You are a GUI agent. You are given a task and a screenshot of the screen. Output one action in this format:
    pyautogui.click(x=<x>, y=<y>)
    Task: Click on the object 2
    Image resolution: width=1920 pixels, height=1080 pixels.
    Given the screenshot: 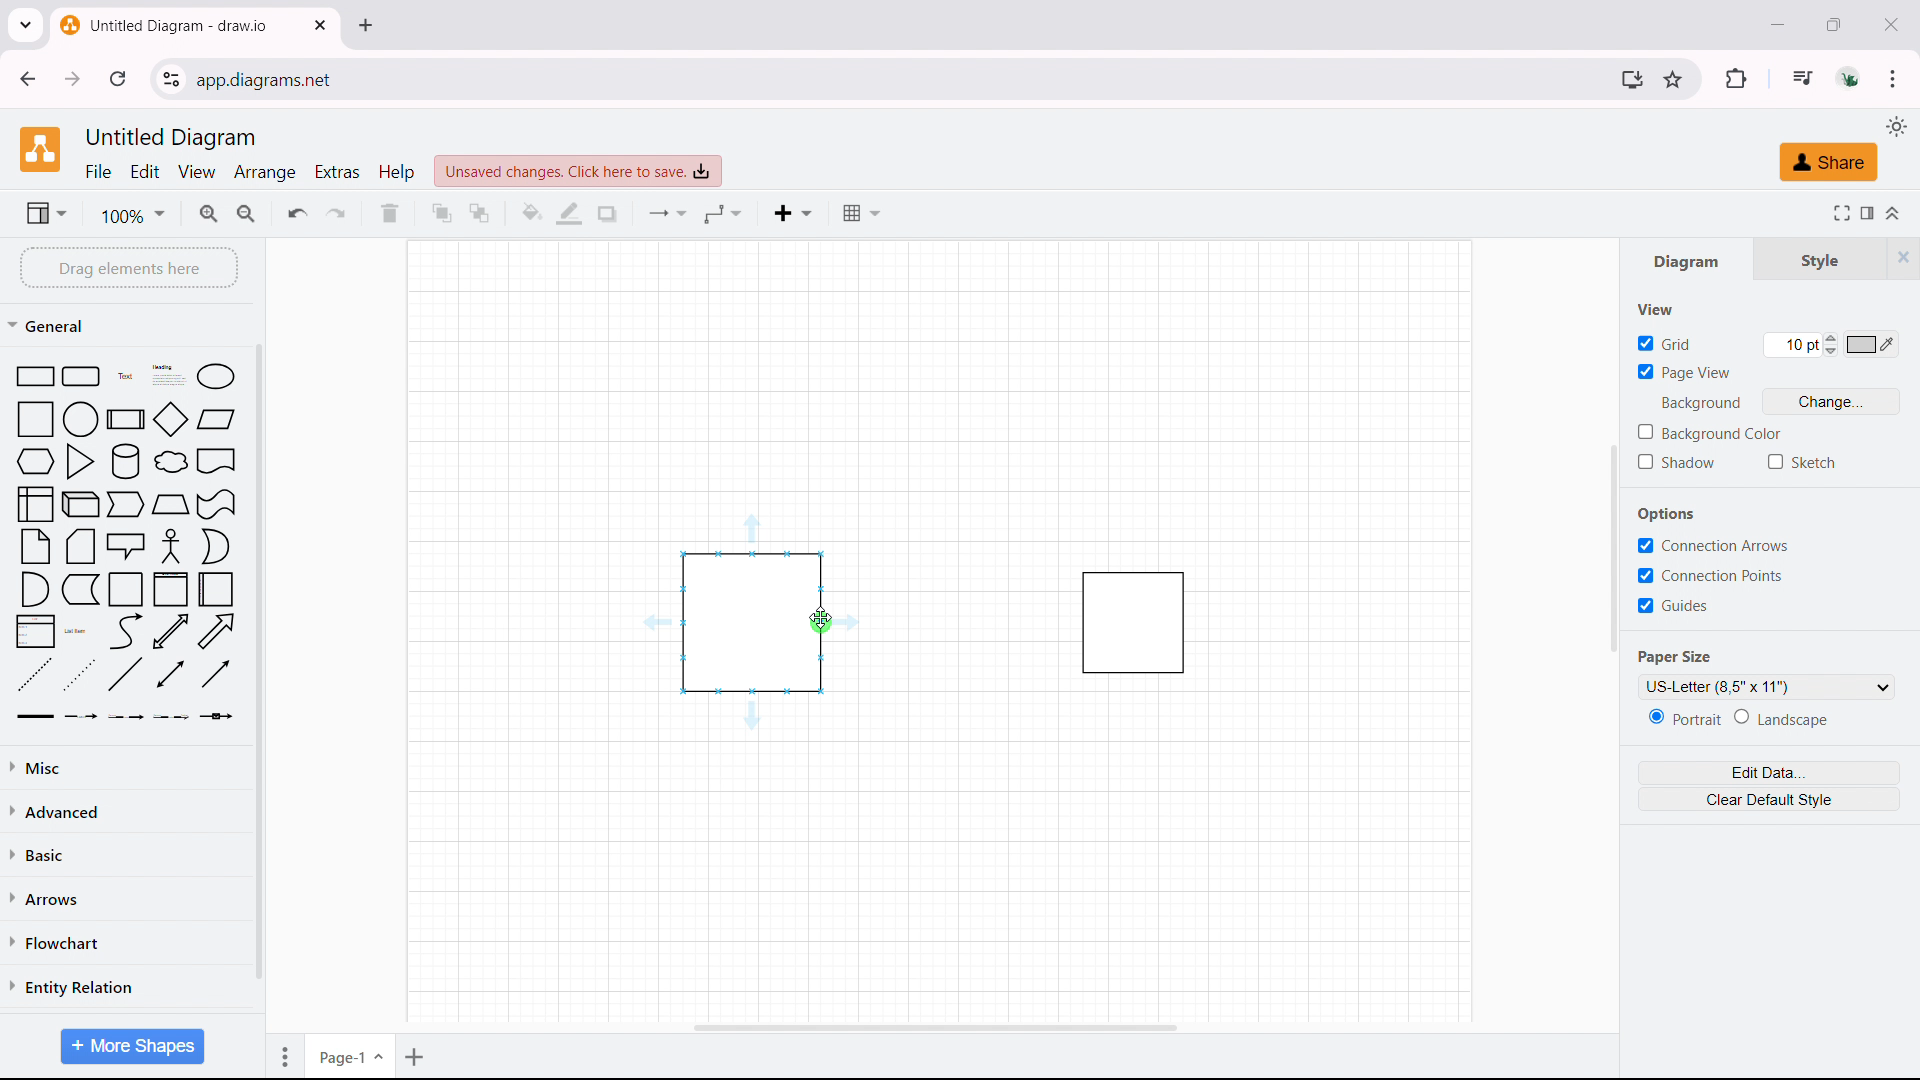 What is the action you would take?
    pyautogui.click(x=1134, y=624)
    